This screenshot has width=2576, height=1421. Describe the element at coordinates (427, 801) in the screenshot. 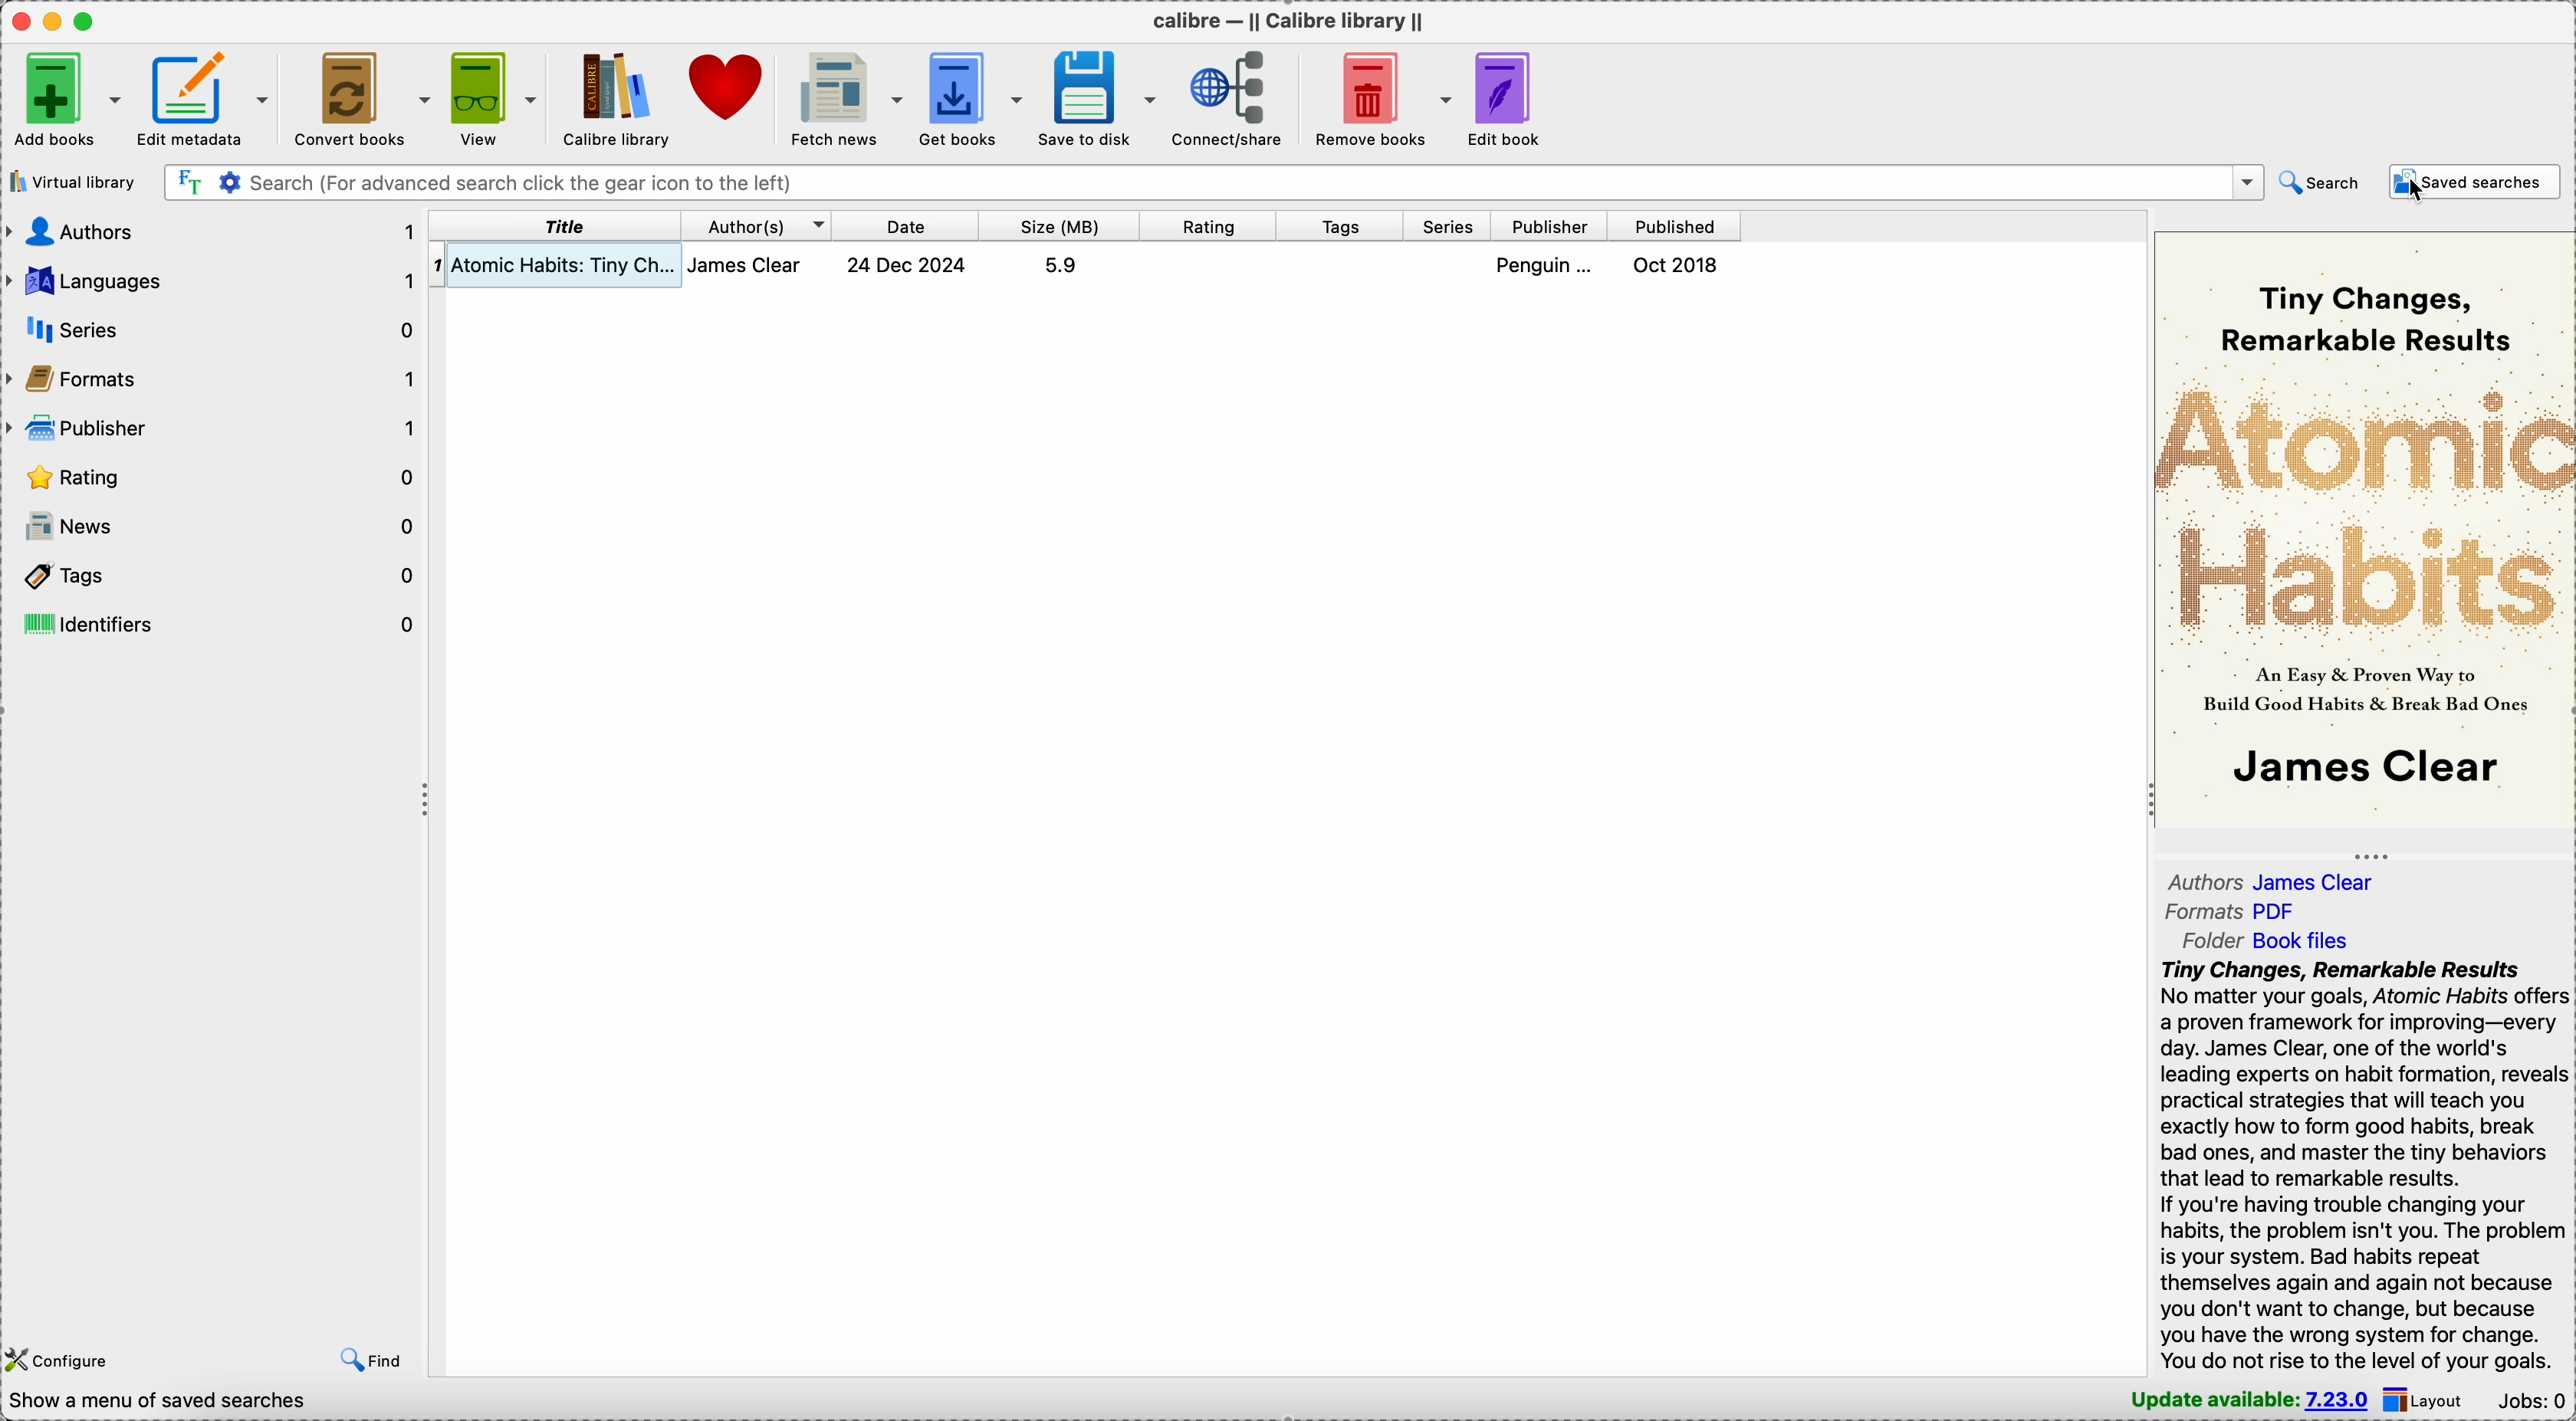

I see `toggle expand/contract` at that location.